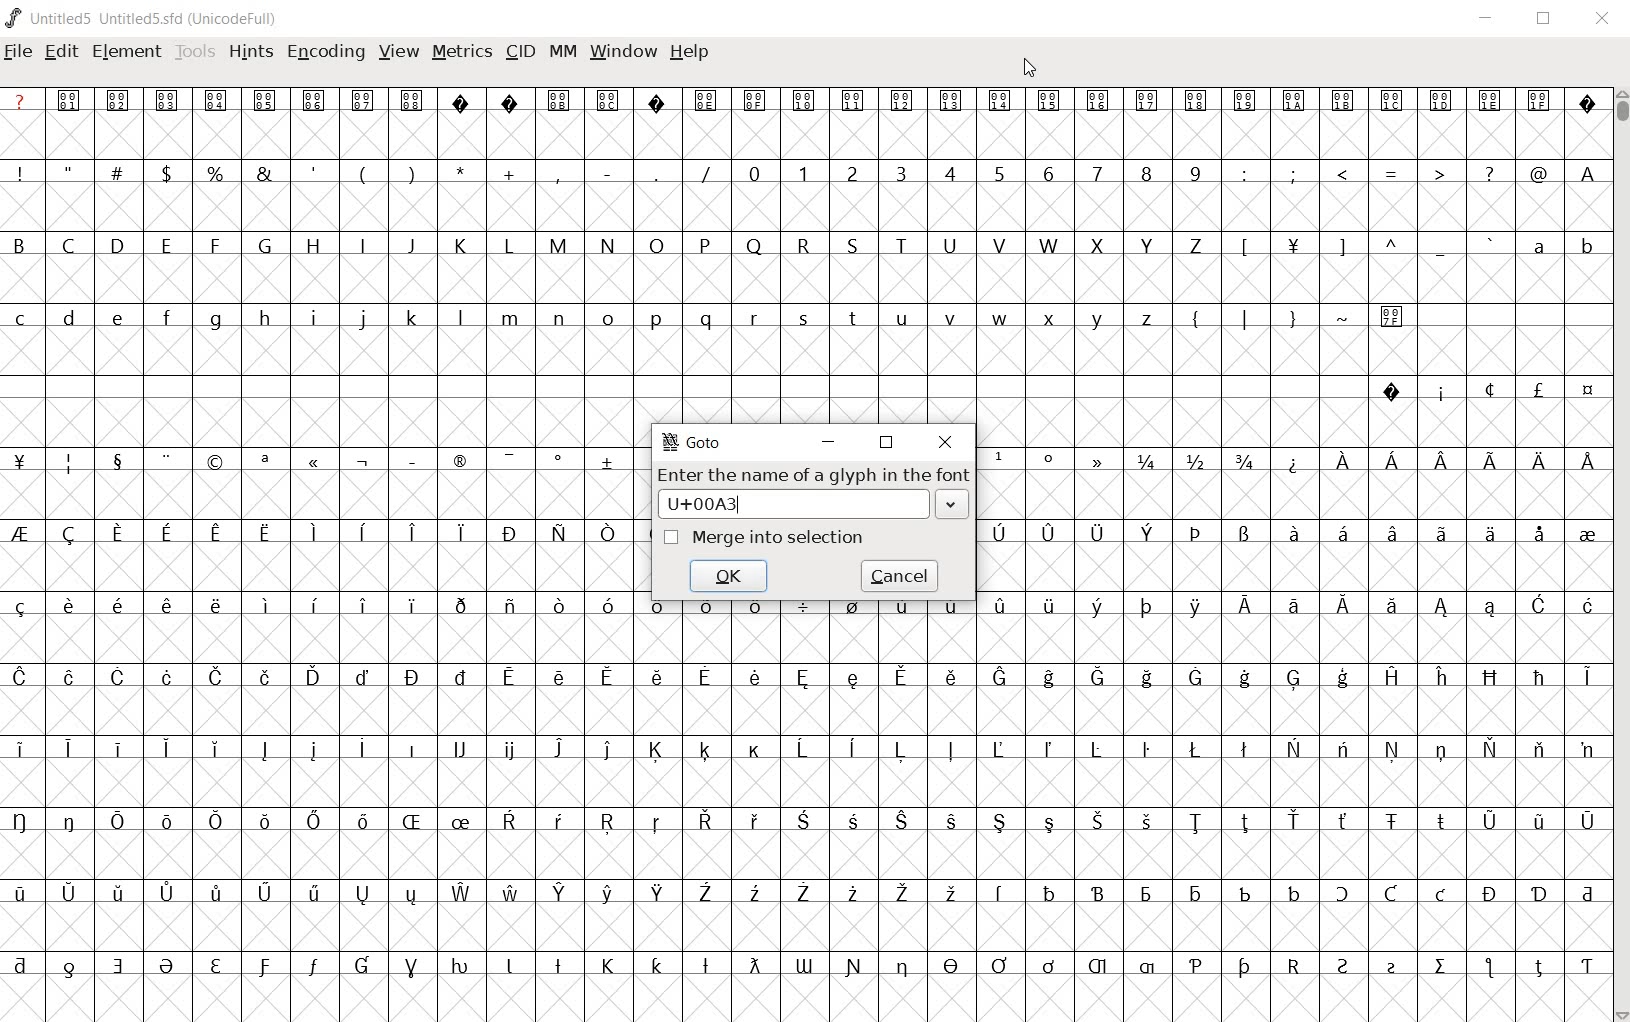 The image size is (1630, 1022). I want to click on Symbol, so click(1343, 679).